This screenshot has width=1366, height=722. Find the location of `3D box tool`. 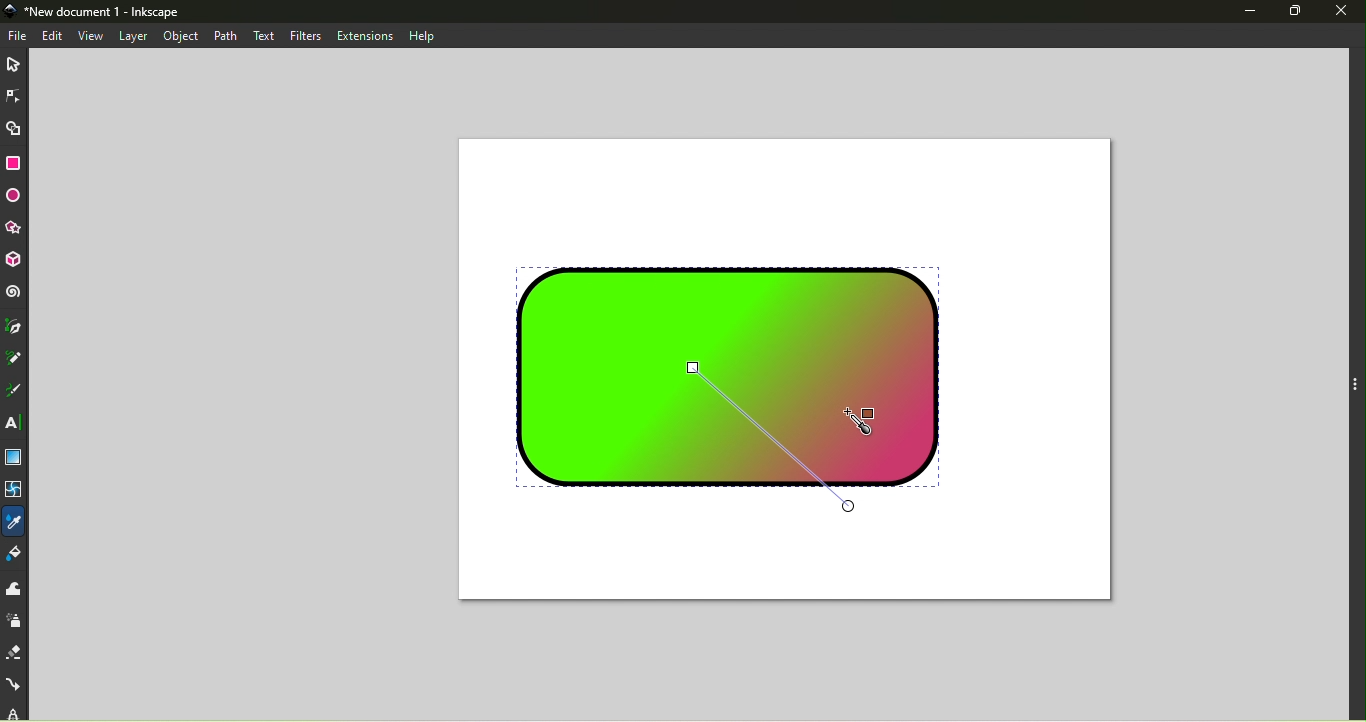

3D box tool is located at coordinates (17, 261).